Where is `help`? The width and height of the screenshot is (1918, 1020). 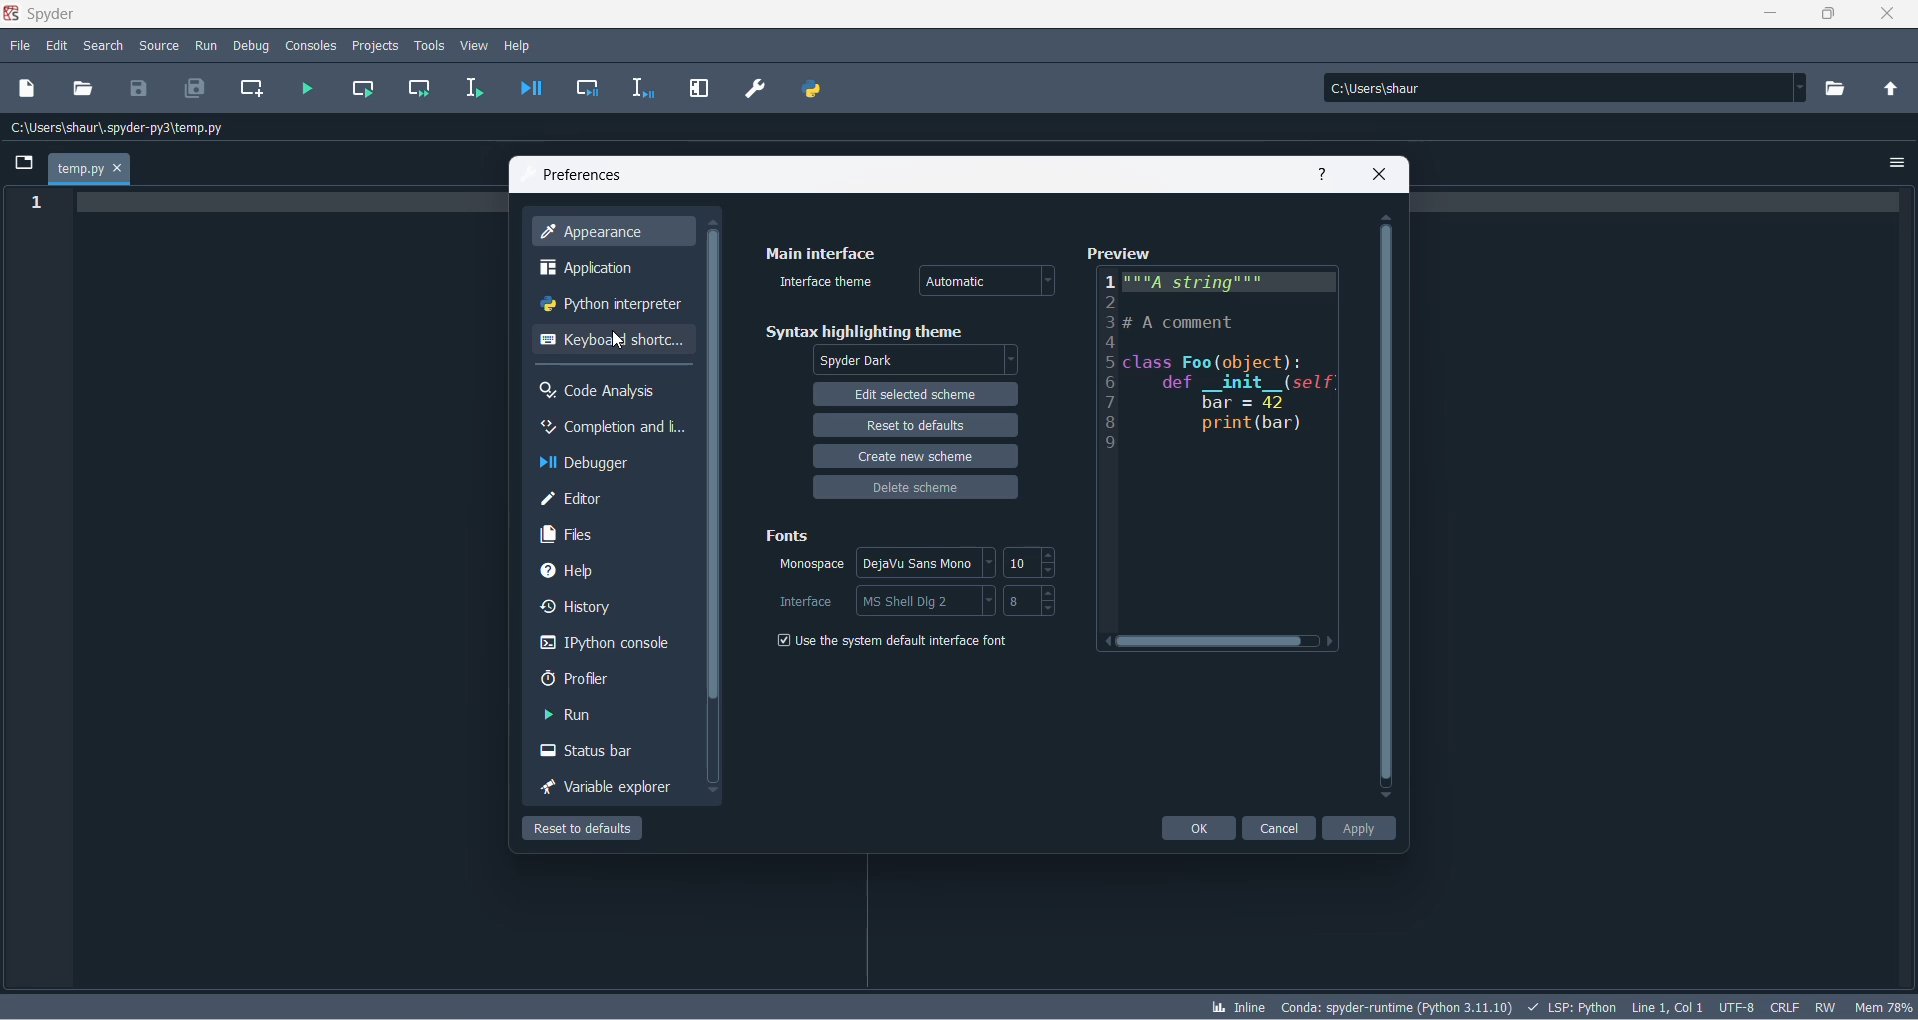 help is located at coordinates (600, 570).